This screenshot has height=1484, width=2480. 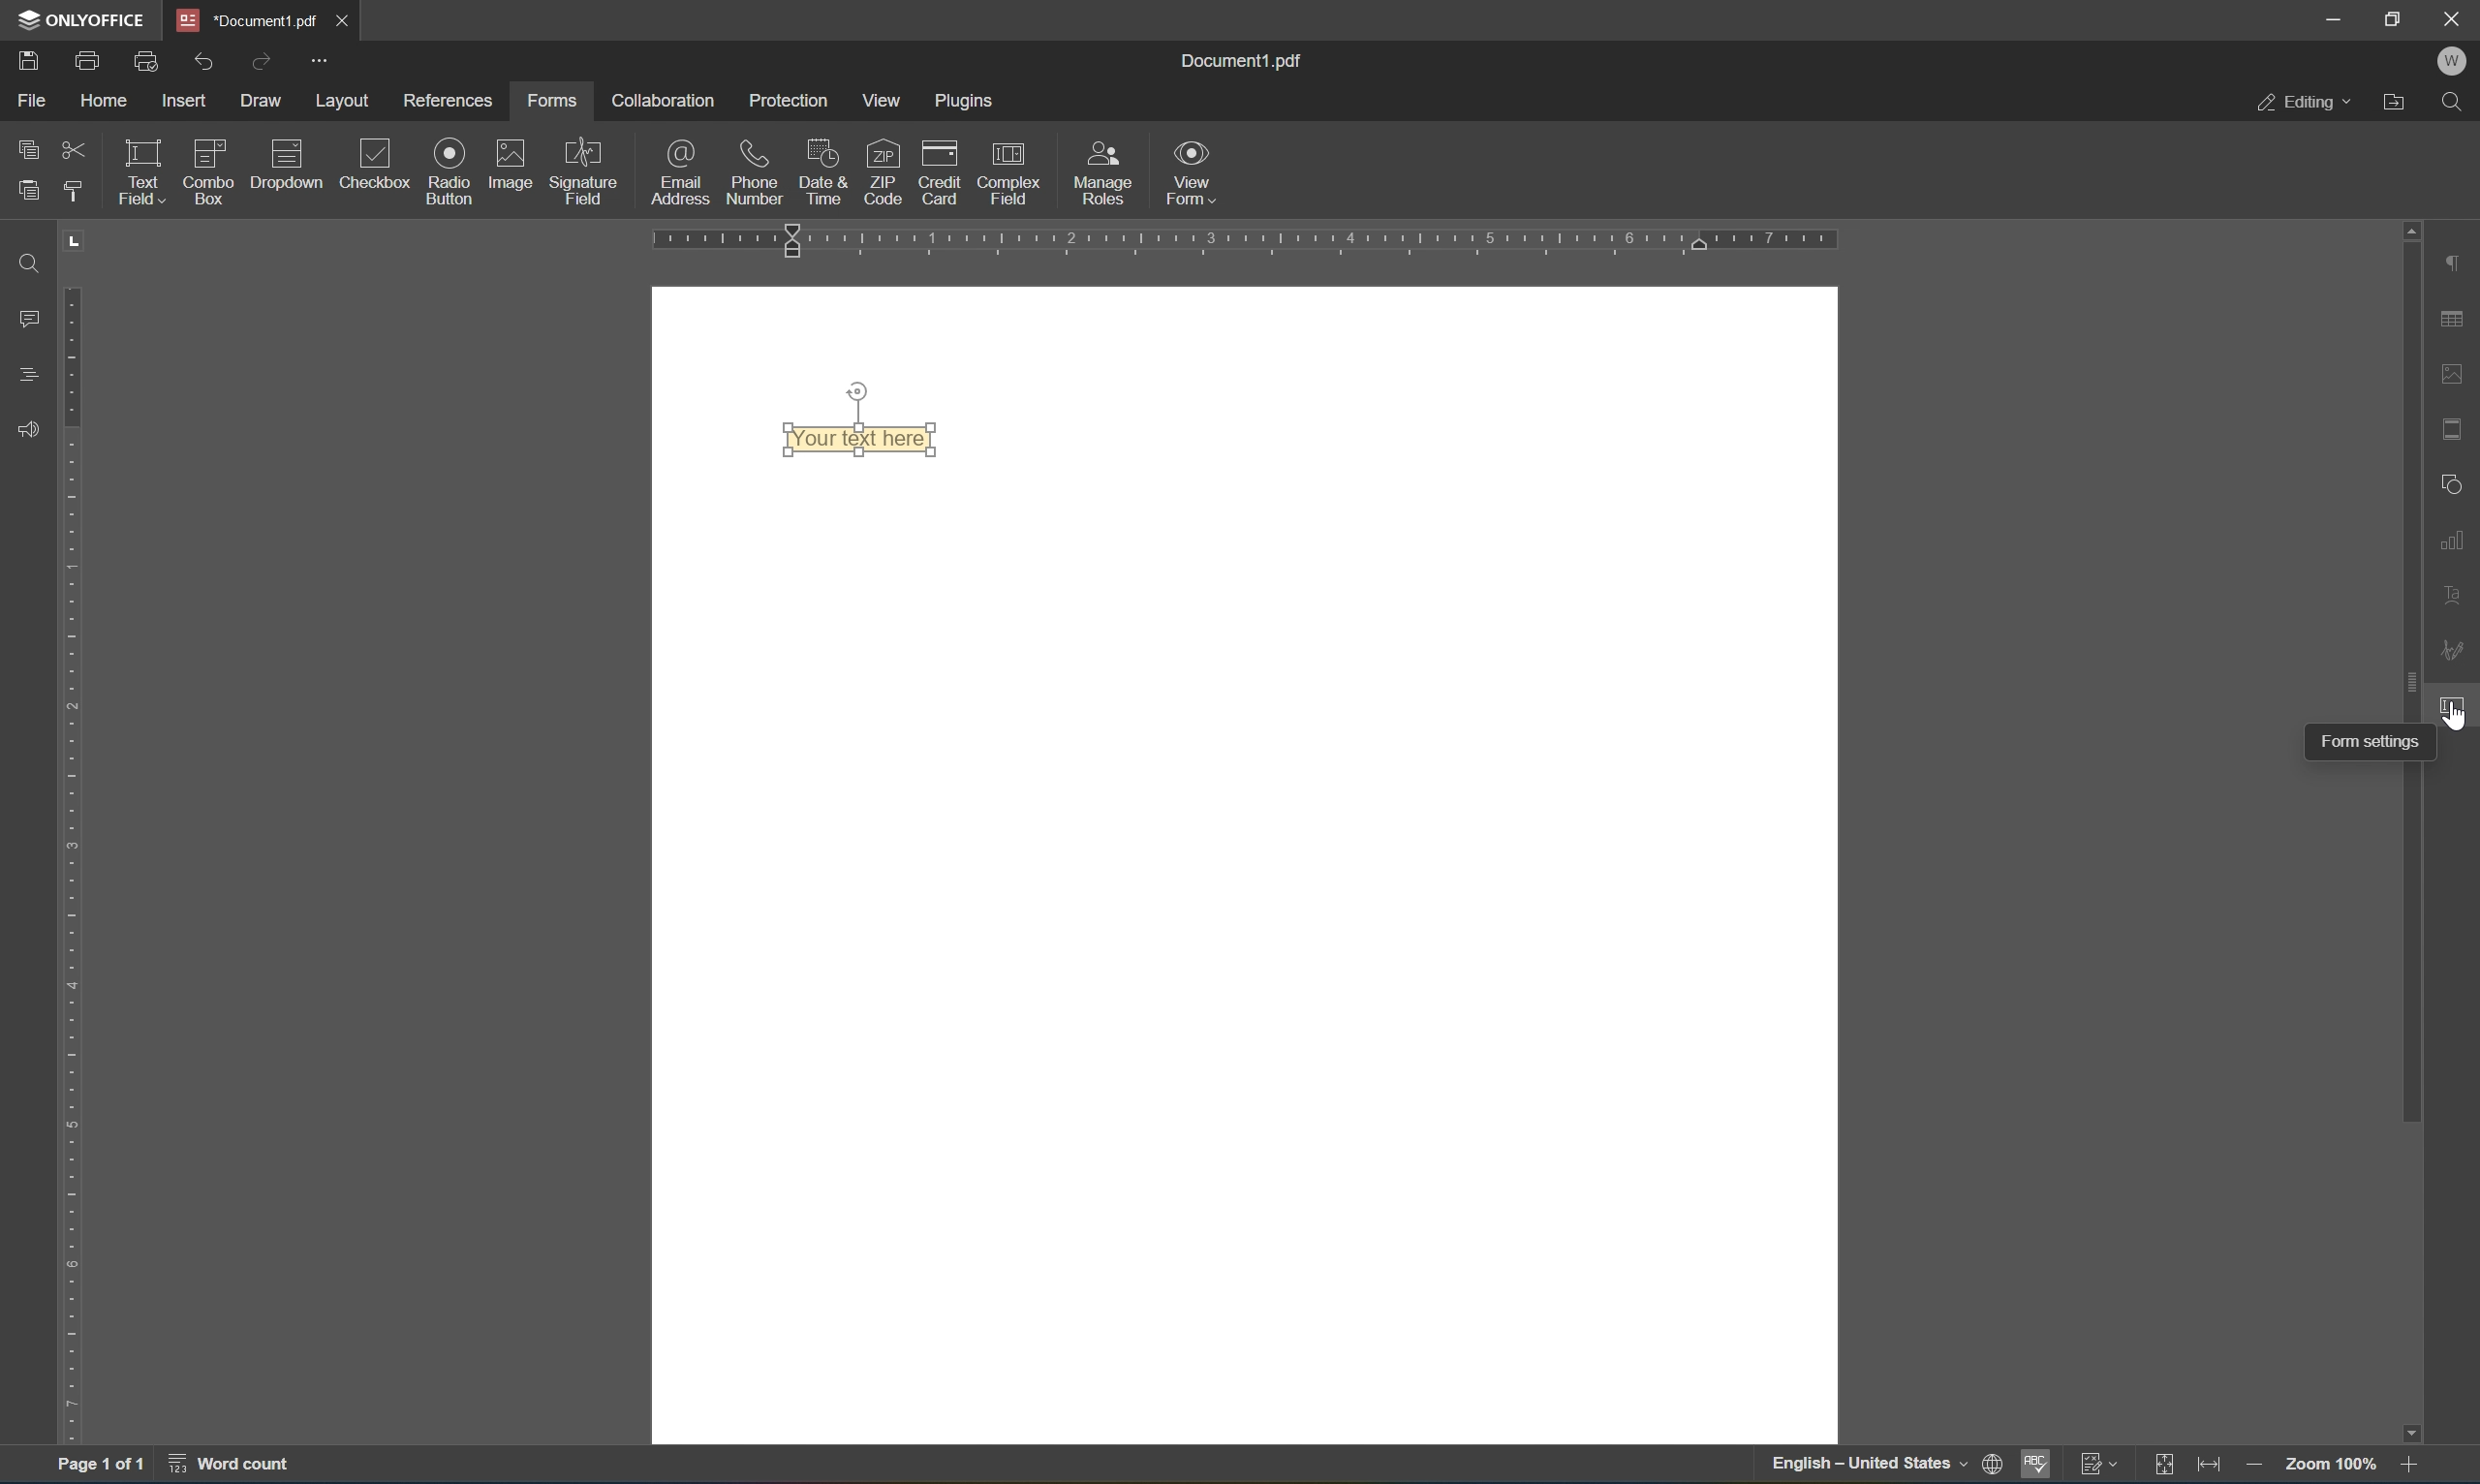 What do you see at coordinates (2458, 702) in the screenshot?
I see `form settings` at bounding box center [2458, 702].